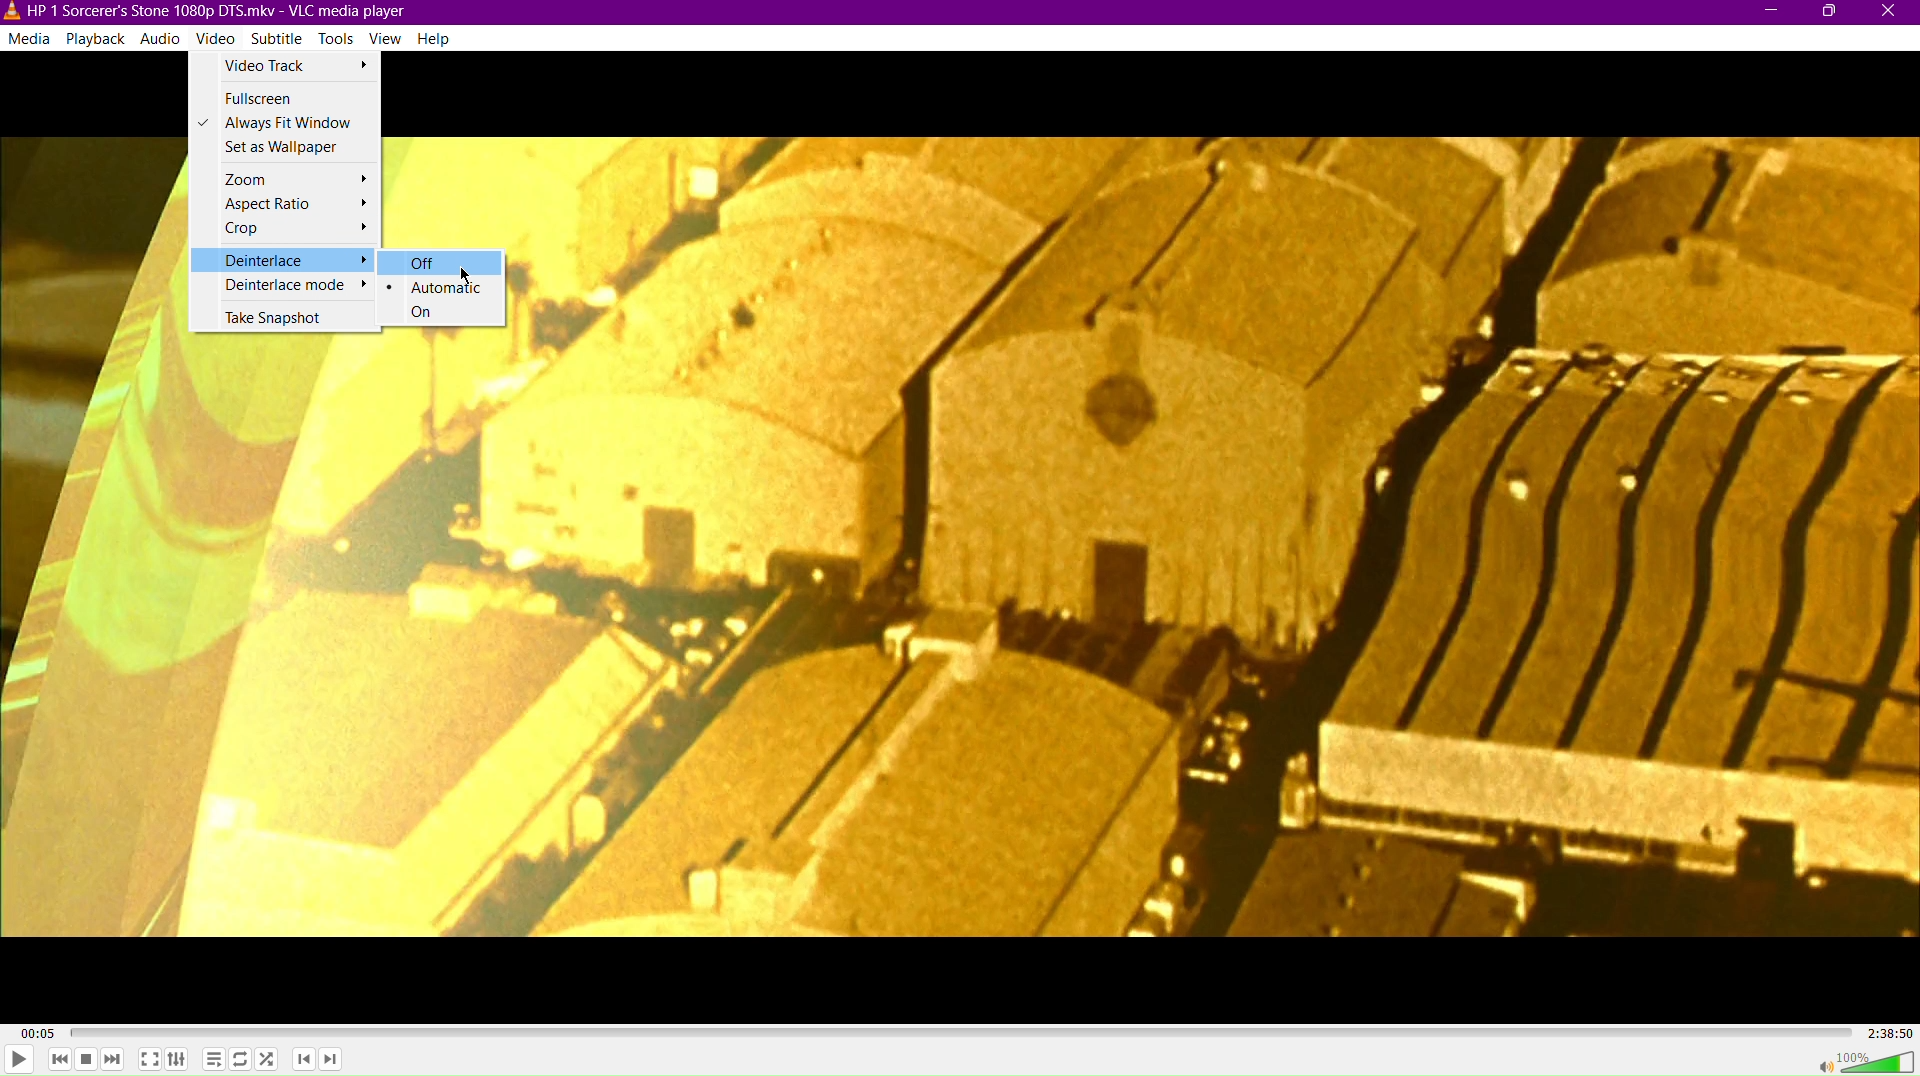 This screenshot has height=1076, width=1920. What do you see at coordinates (435, 38) in the screenshot?
I see `Help` at bounding box center [435, 38].